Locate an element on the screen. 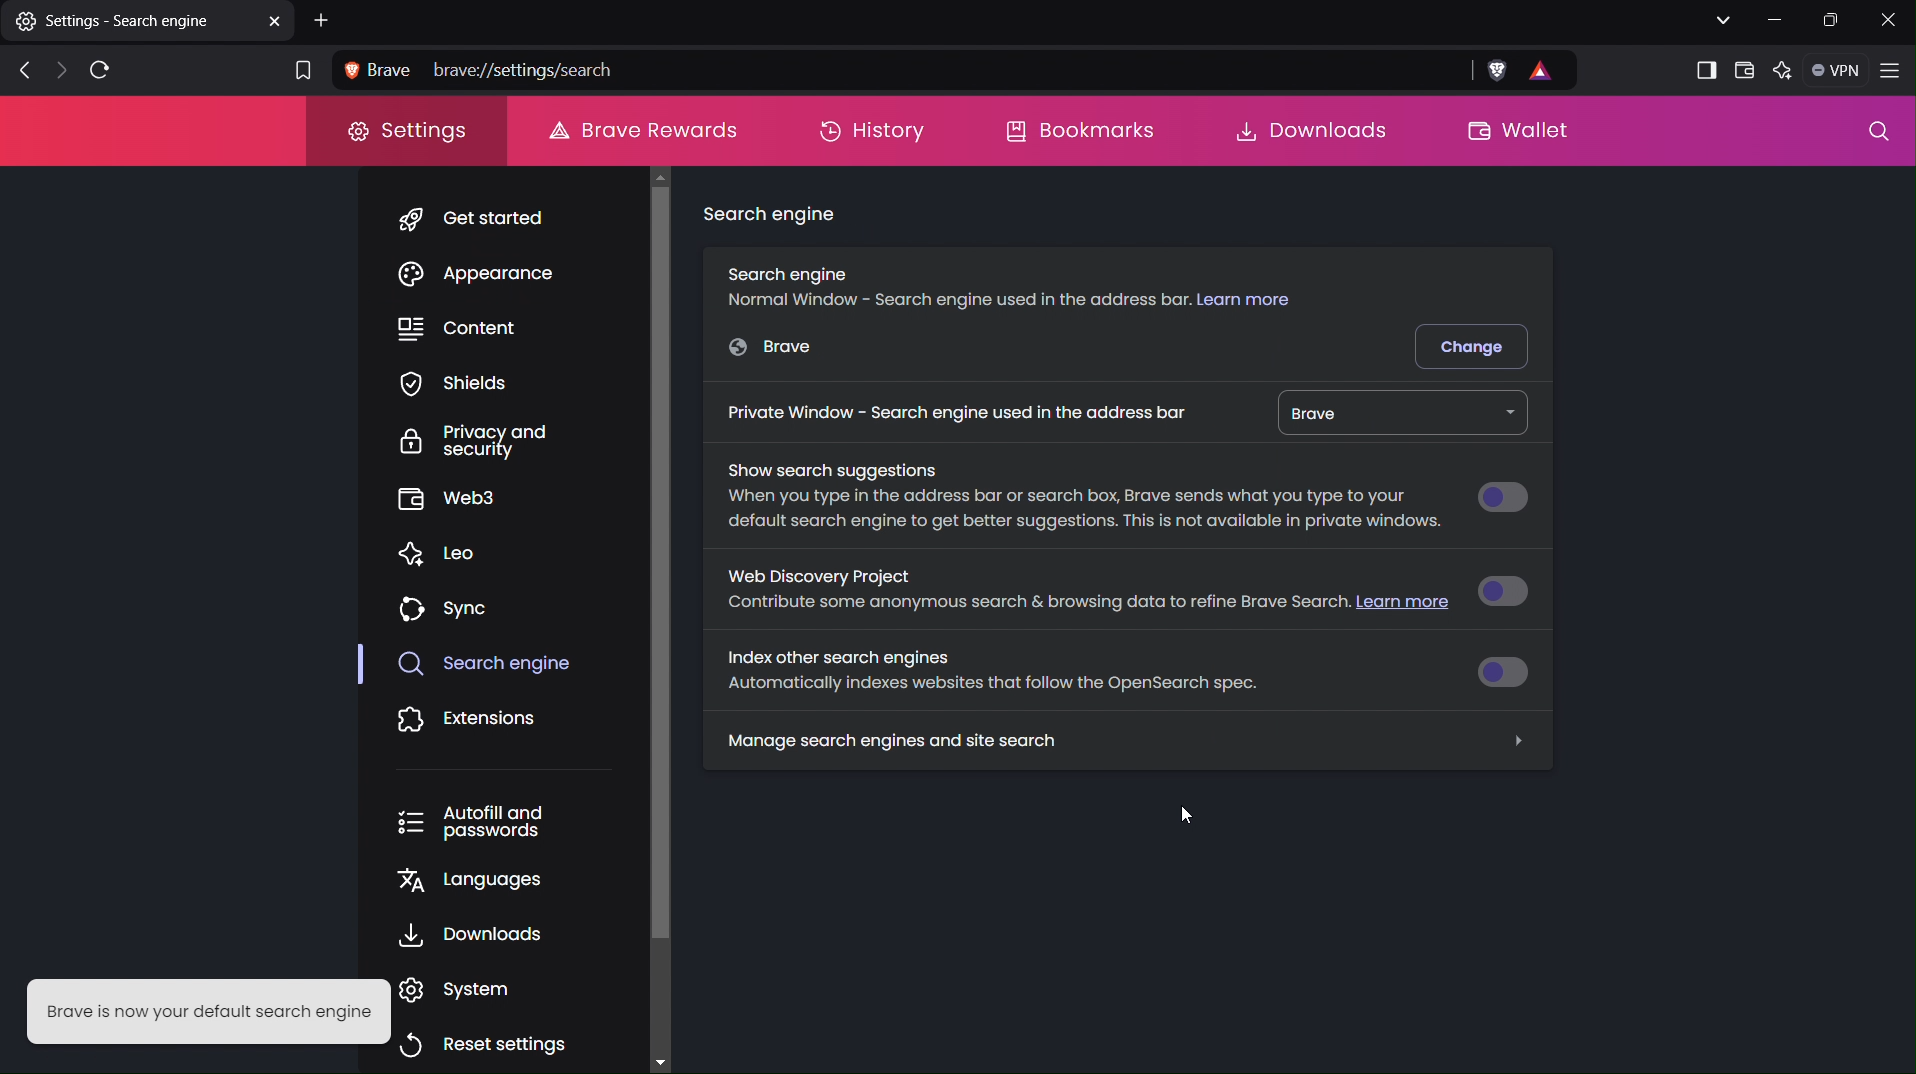 The width and height of the screenshot is (1916, 1074). Bookmarks is located at coordinates (1083, 130).